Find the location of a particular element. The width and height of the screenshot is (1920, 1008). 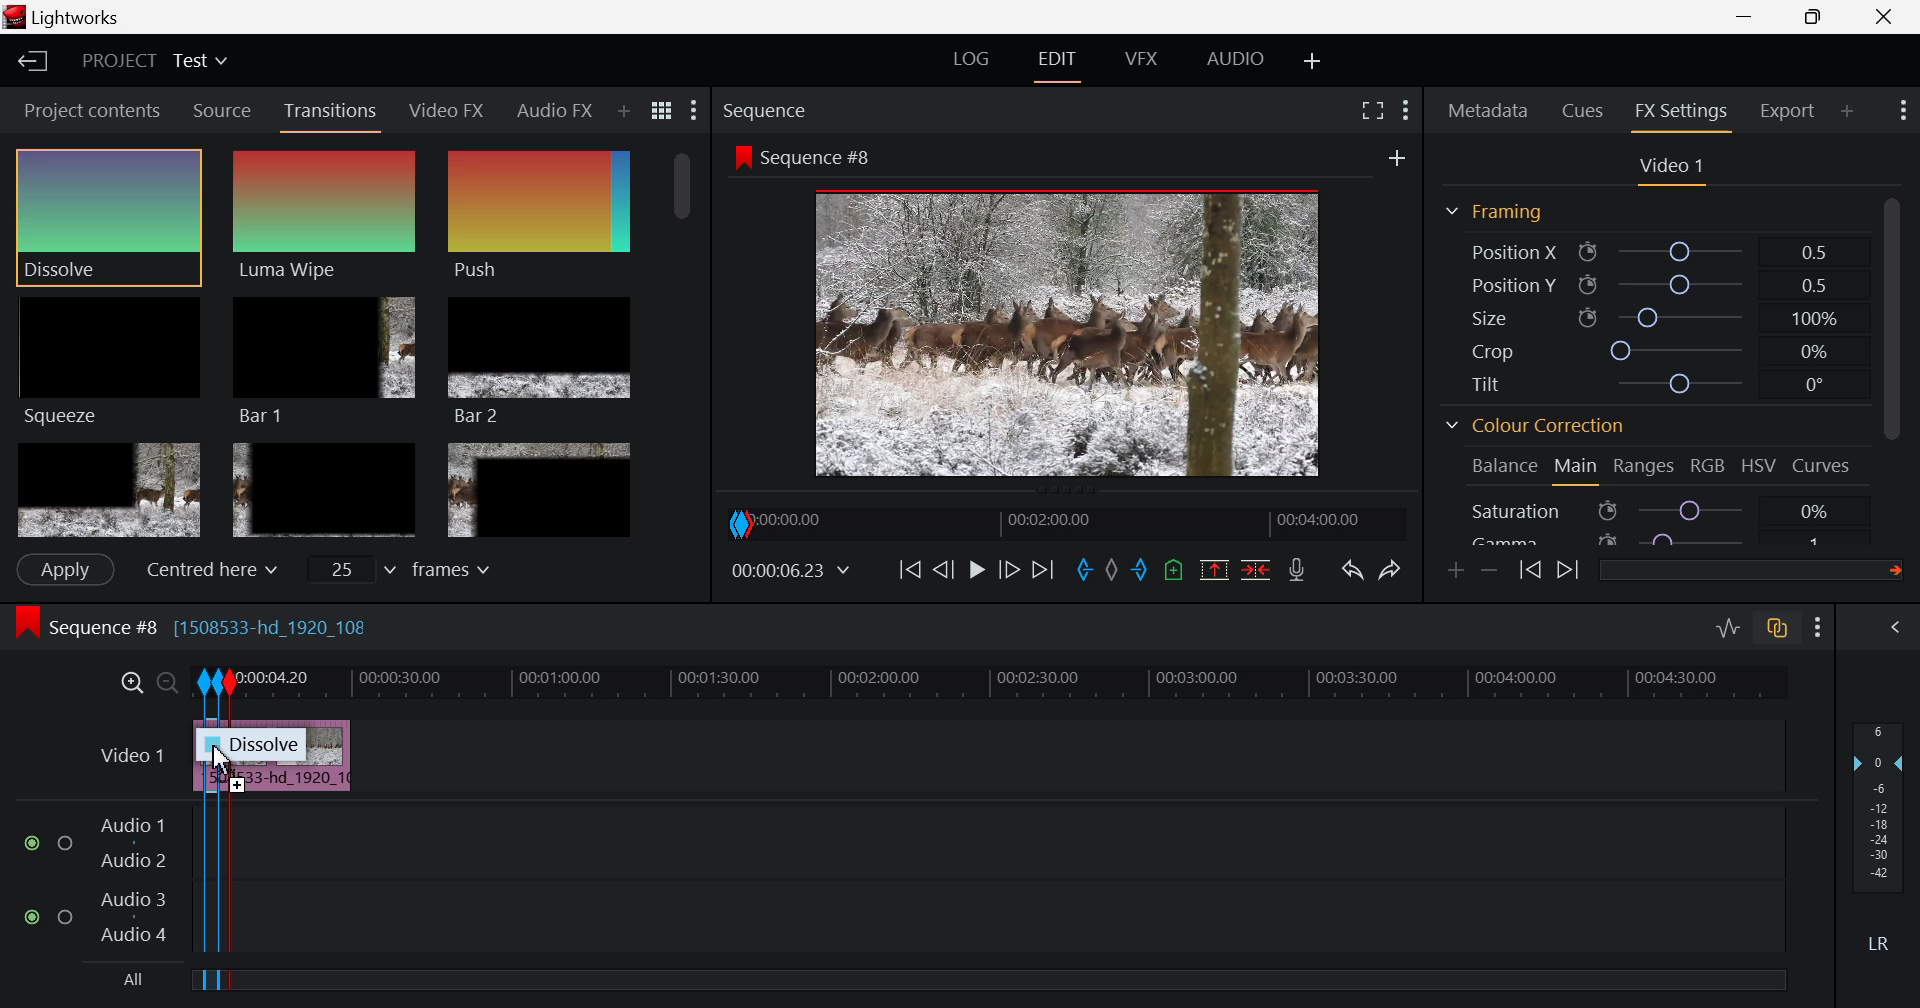

Show Settings is located at coordinates (696, 111).